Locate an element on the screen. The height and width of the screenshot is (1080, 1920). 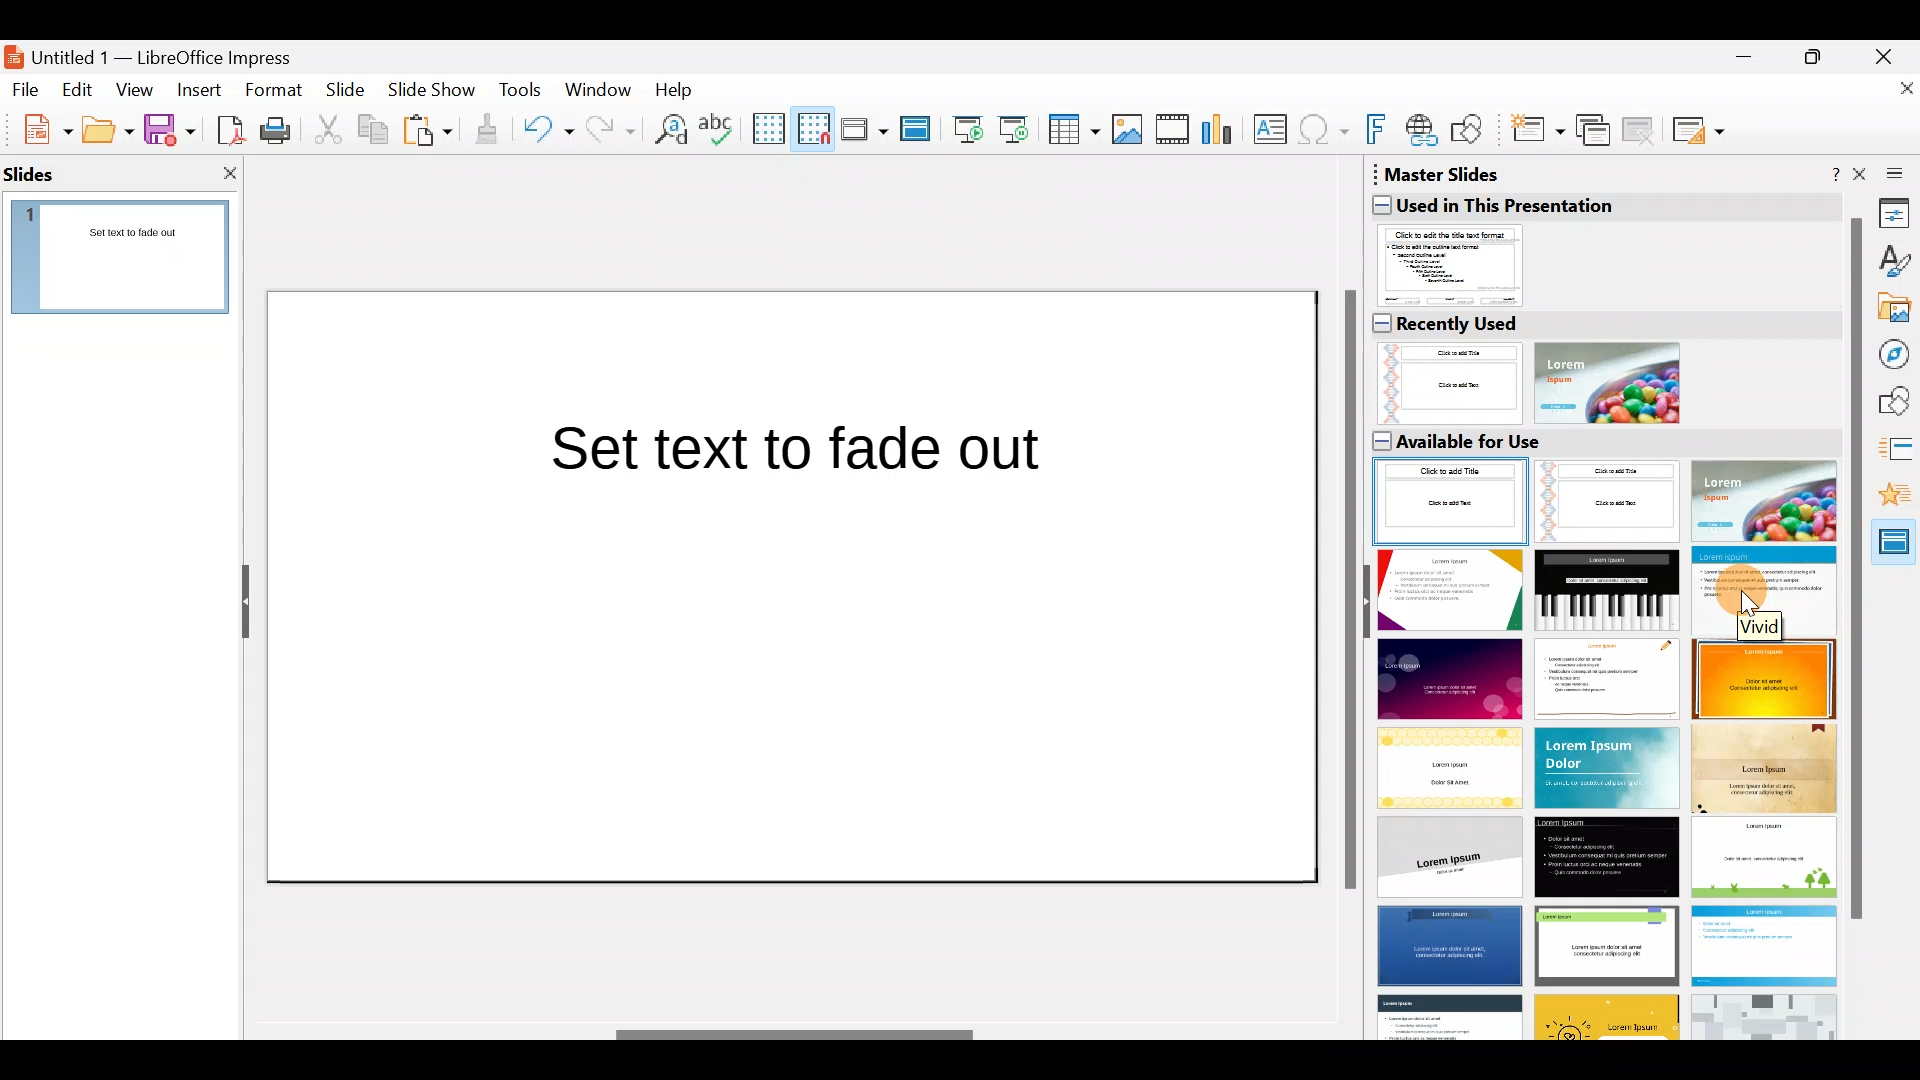
Insert hyperlink is located at coordinates (1423, 129).